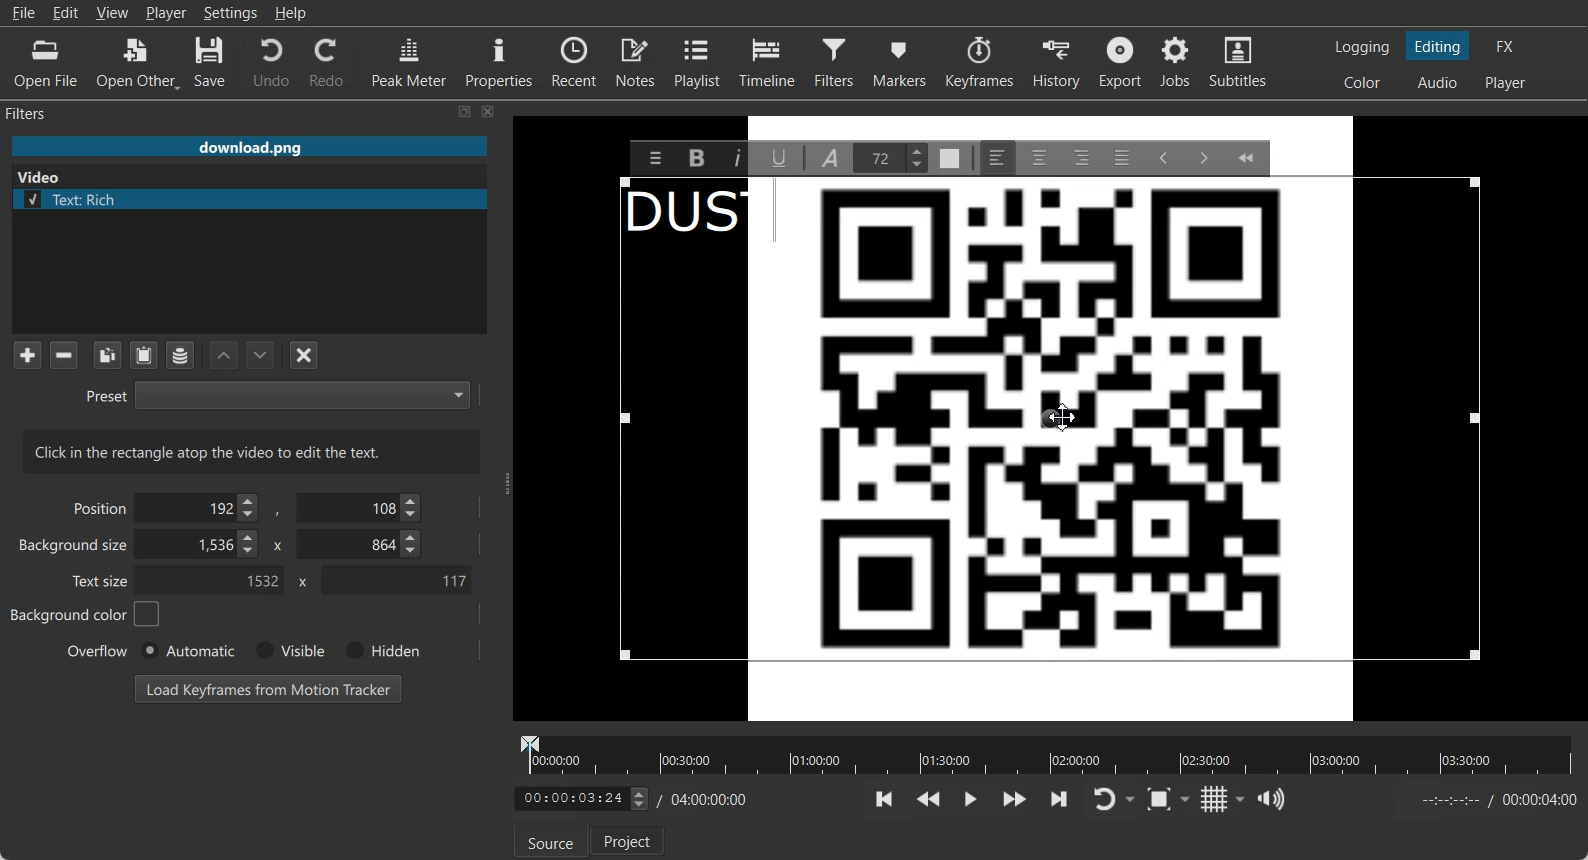 The width and height of the screenshot is (1588, 860). What do you see at coordinates (46, 64) in the screenshot?
I see `Open File` at bounding box center [46, 64].